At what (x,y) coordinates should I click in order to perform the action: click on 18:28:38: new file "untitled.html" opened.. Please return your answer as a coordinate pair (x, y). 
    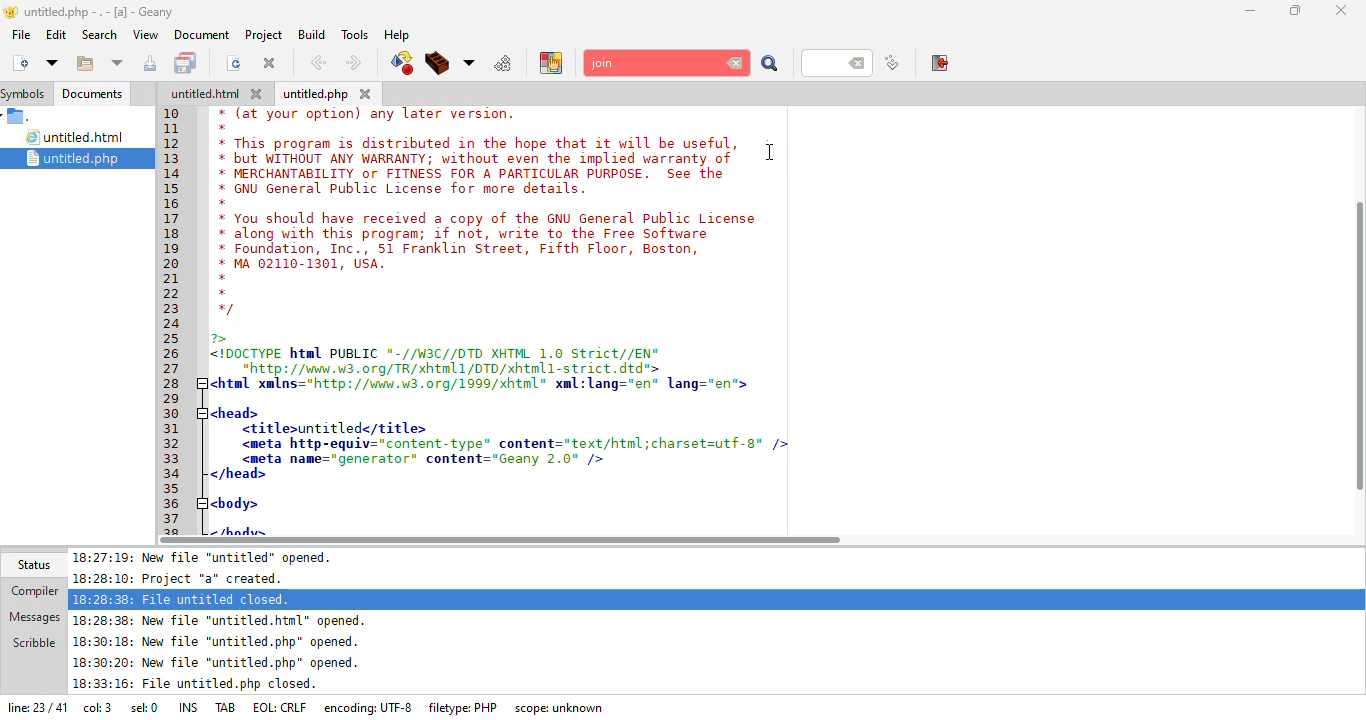
    Looking at the image, I should click on (225, 620).